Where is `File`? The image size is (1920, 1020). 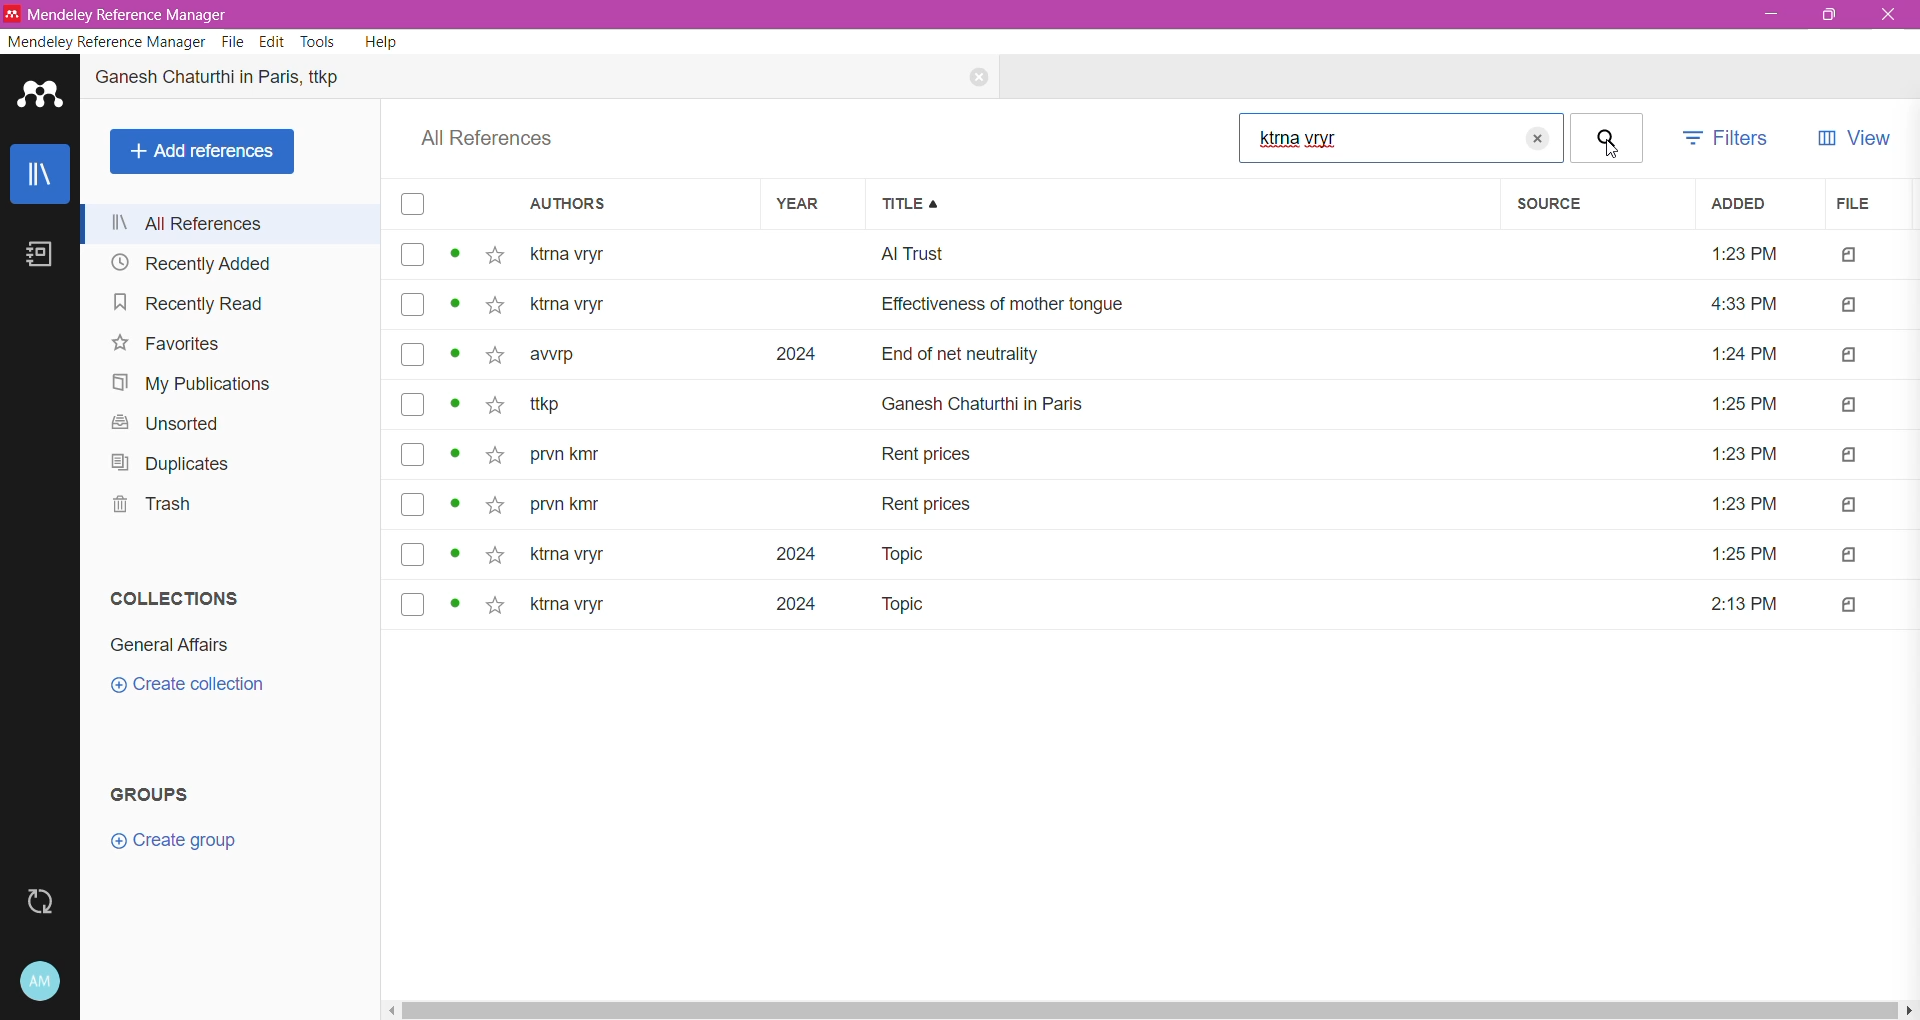
File is located at coordinates (1866, 205).